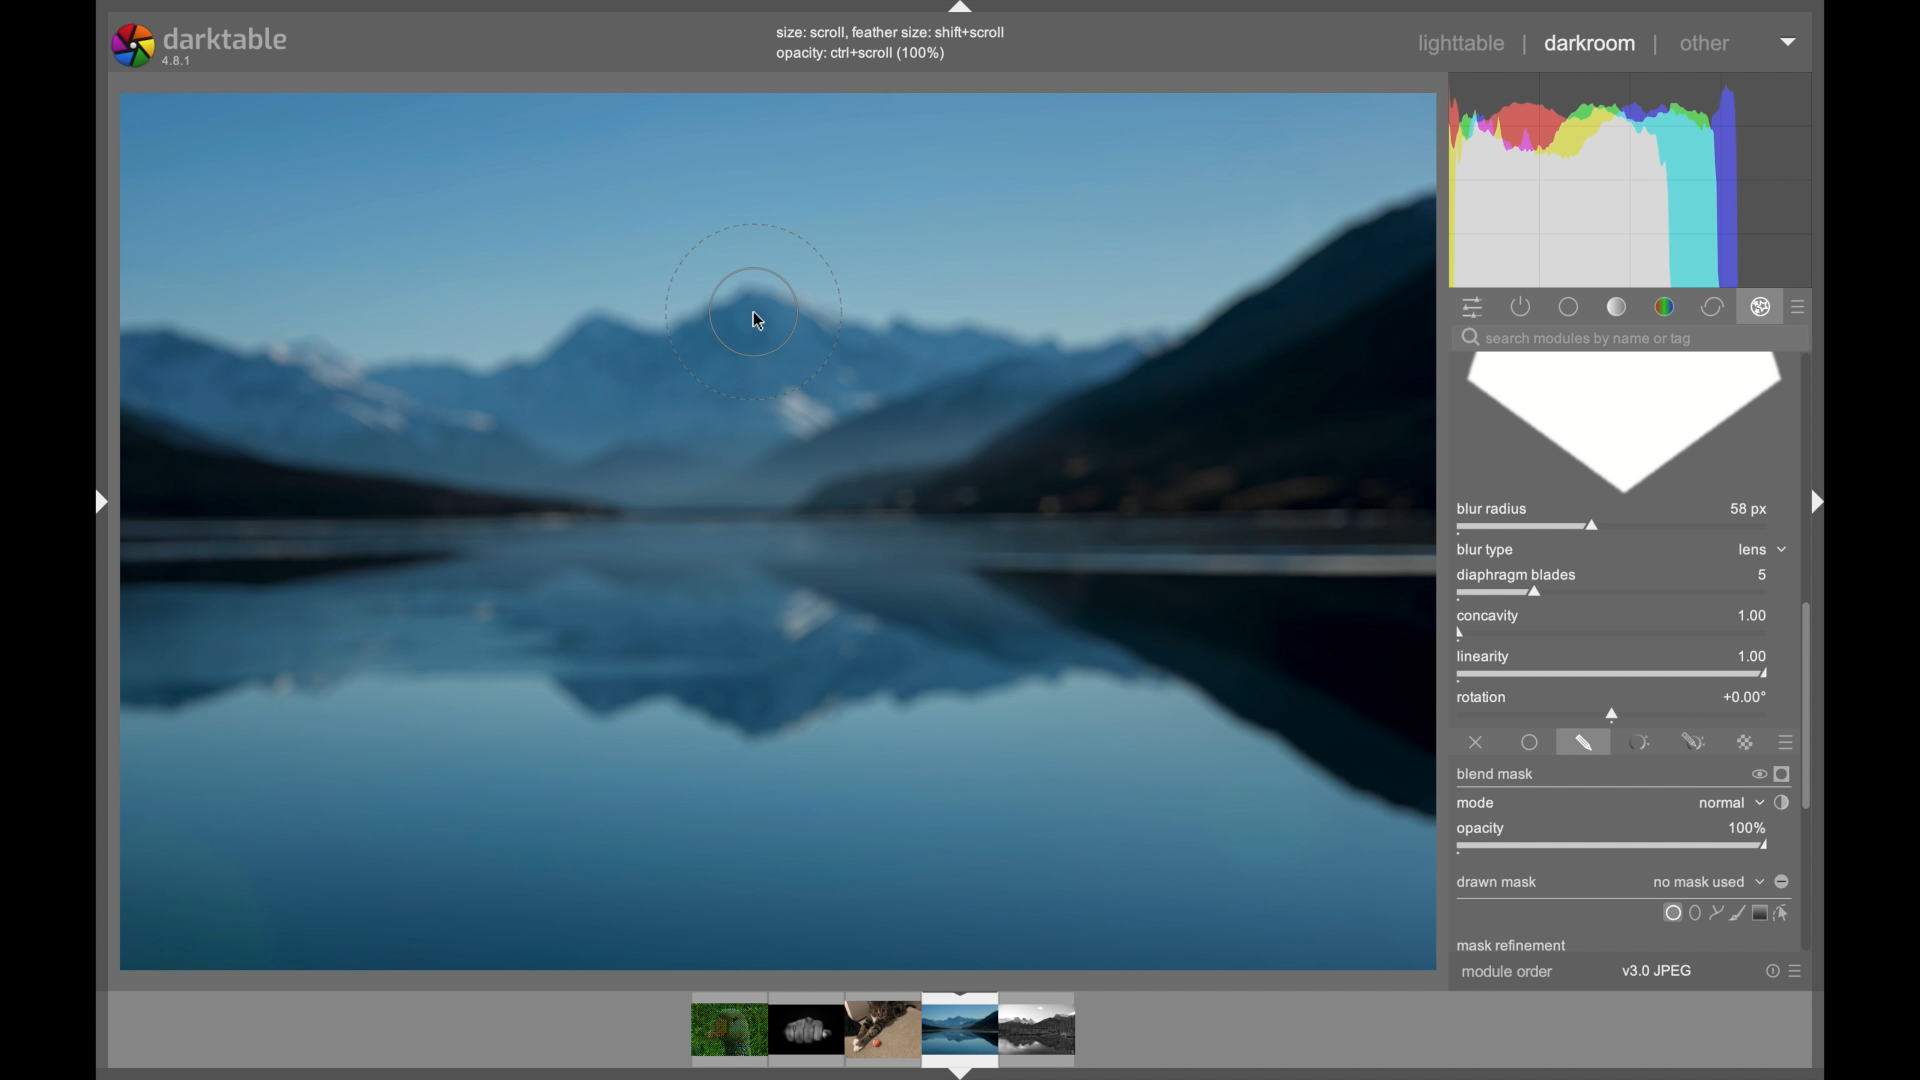  Describe the element at coordinates (1780, 740) in the screenshot. I see `presets` at that location.